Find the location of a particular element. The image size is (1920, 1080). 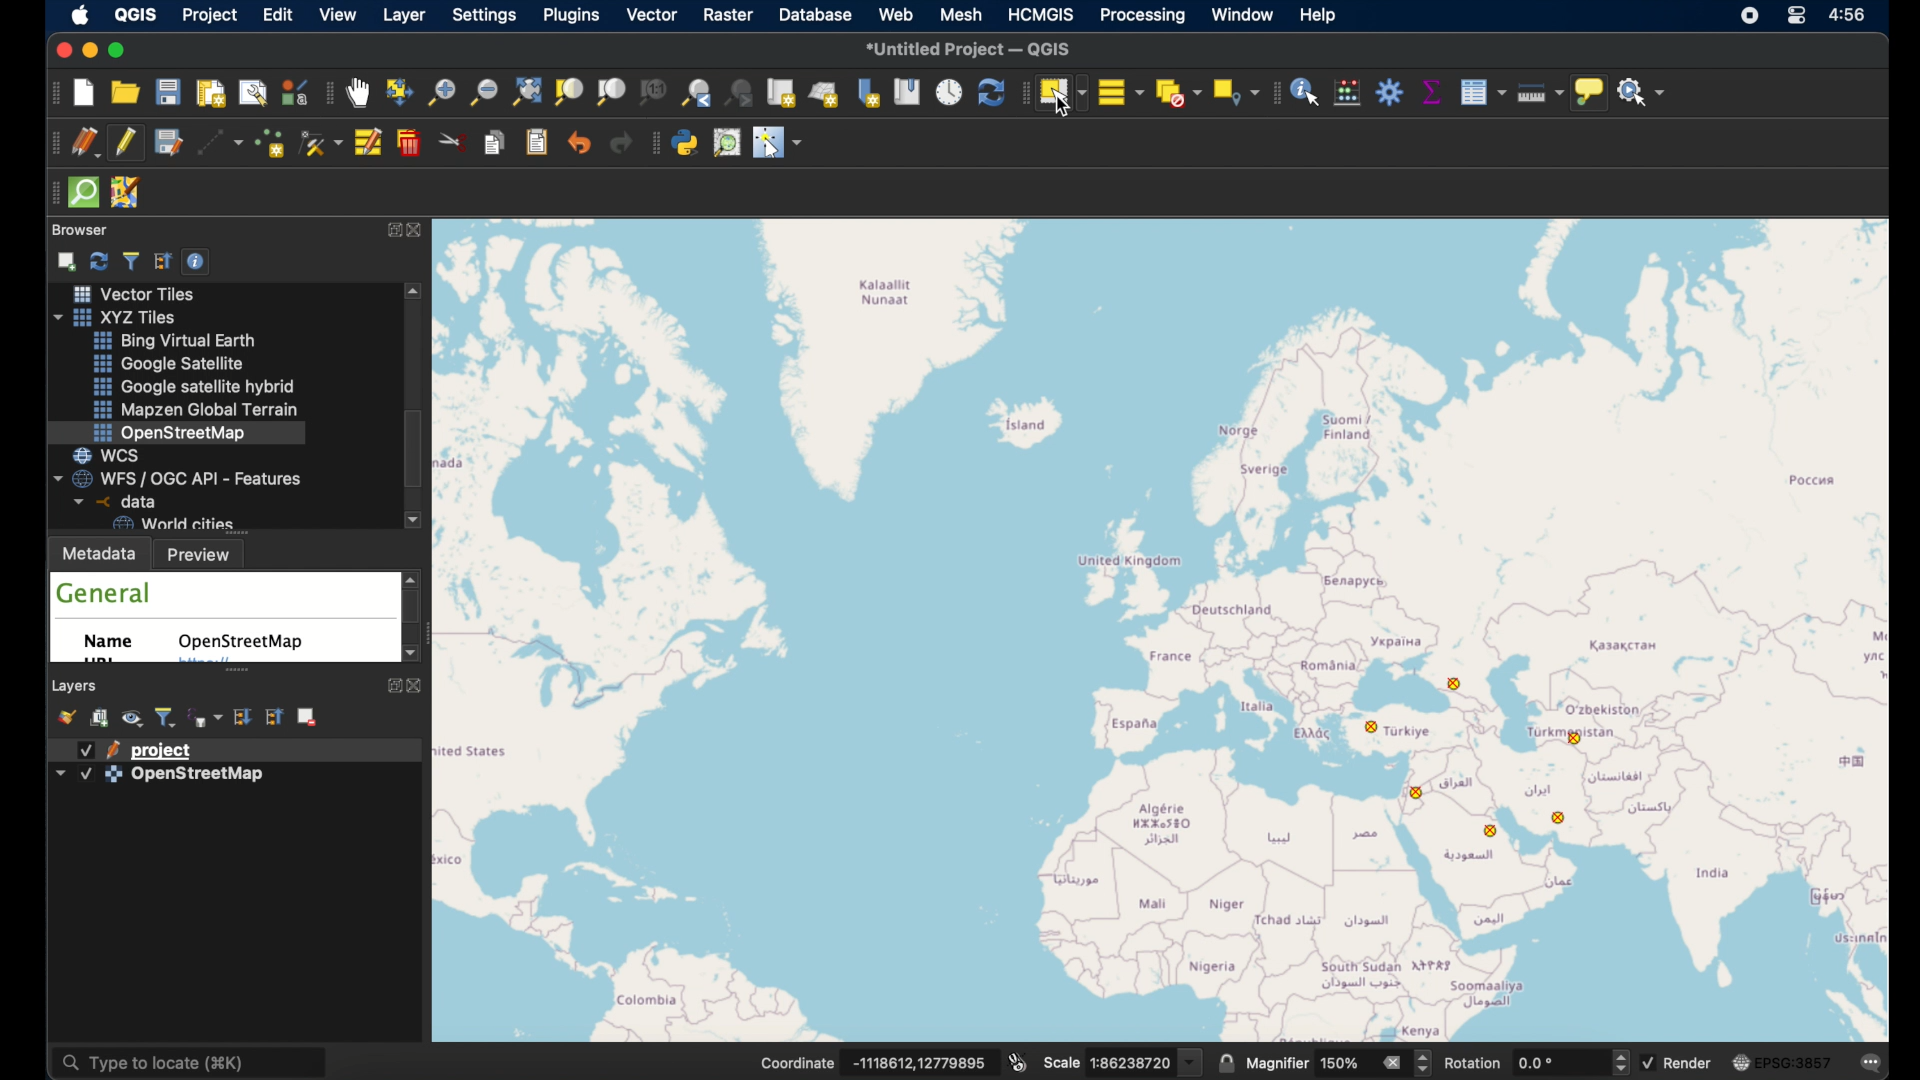

layers is located at coordinates (76, 685).